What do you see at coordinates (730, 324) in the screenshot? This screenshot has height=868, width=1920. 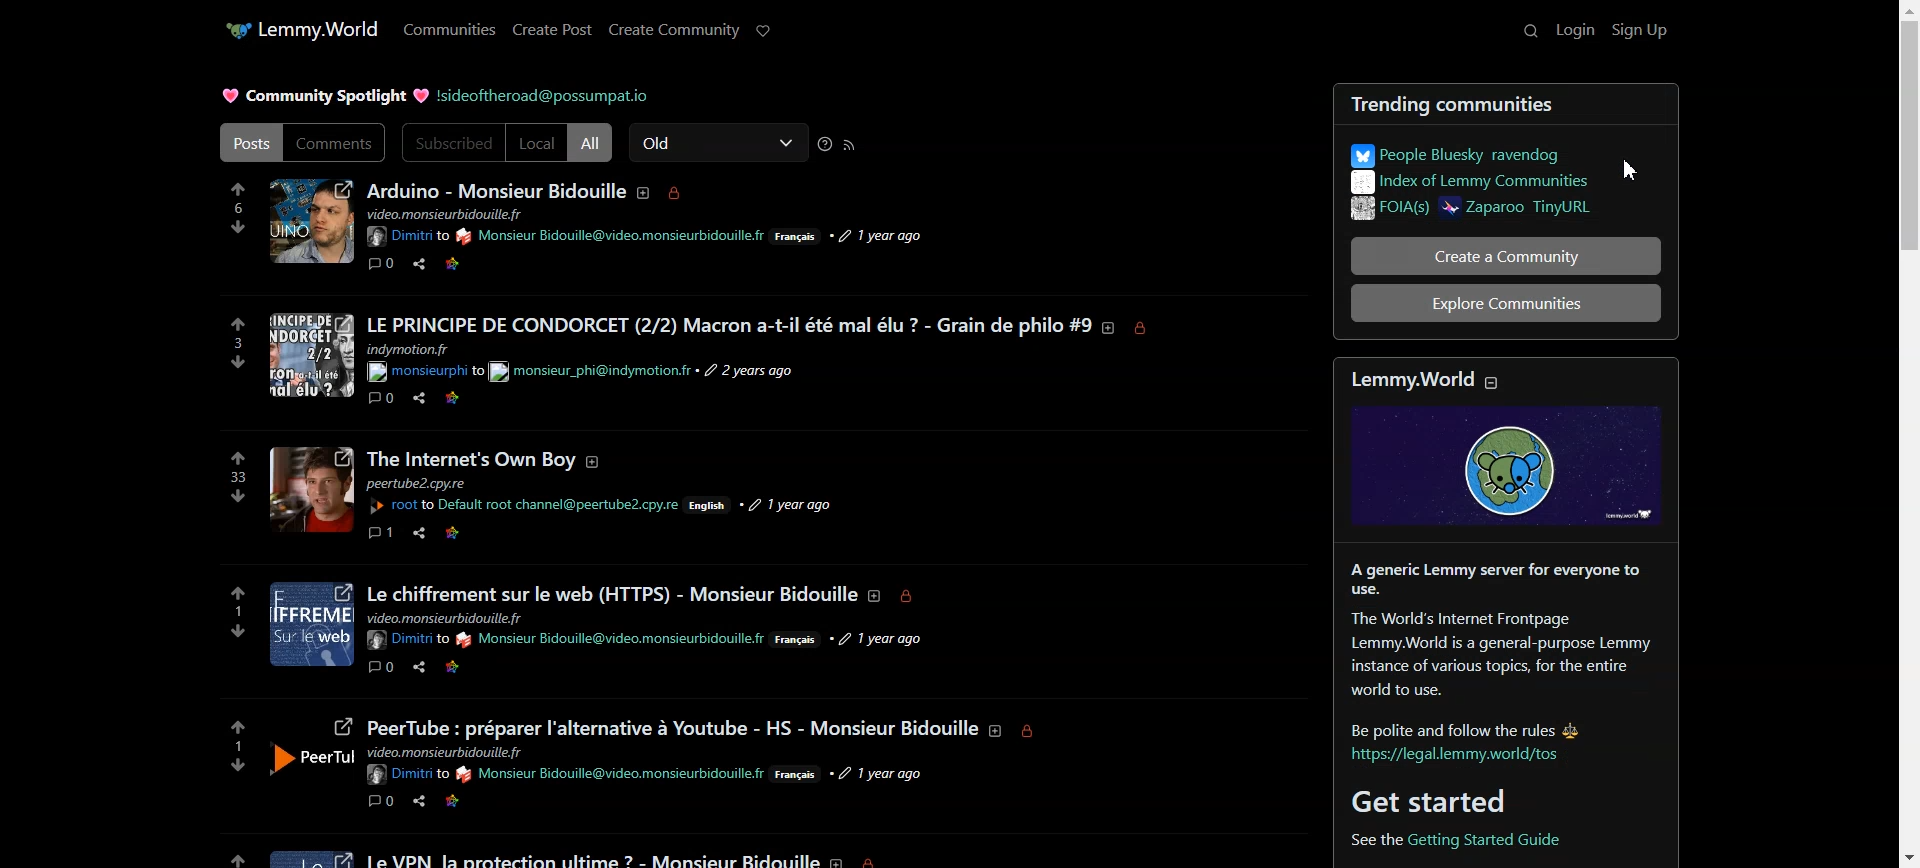 I see `Posts` at bounding box center [730, 324].